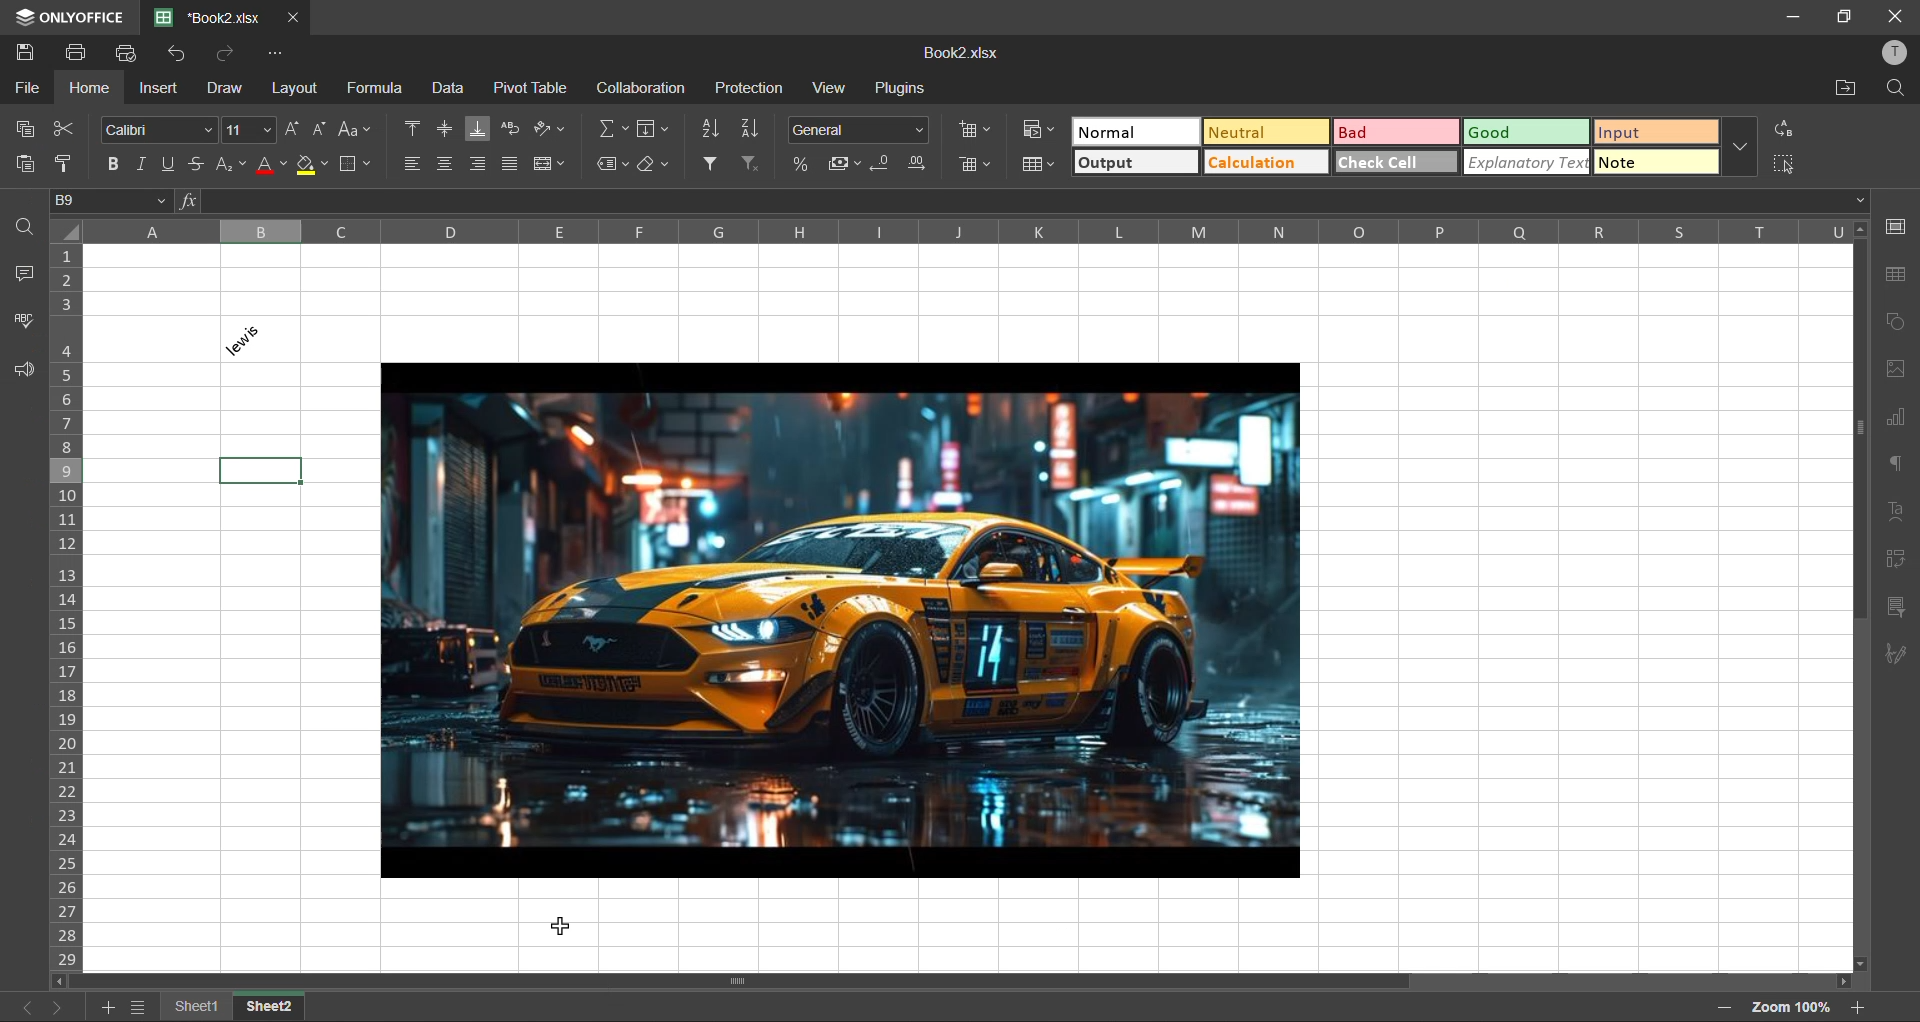  What do you see at coordinates (1040, 132) in the screenshot?
I see `conditional formatting` at bounding box center [1040, 132].